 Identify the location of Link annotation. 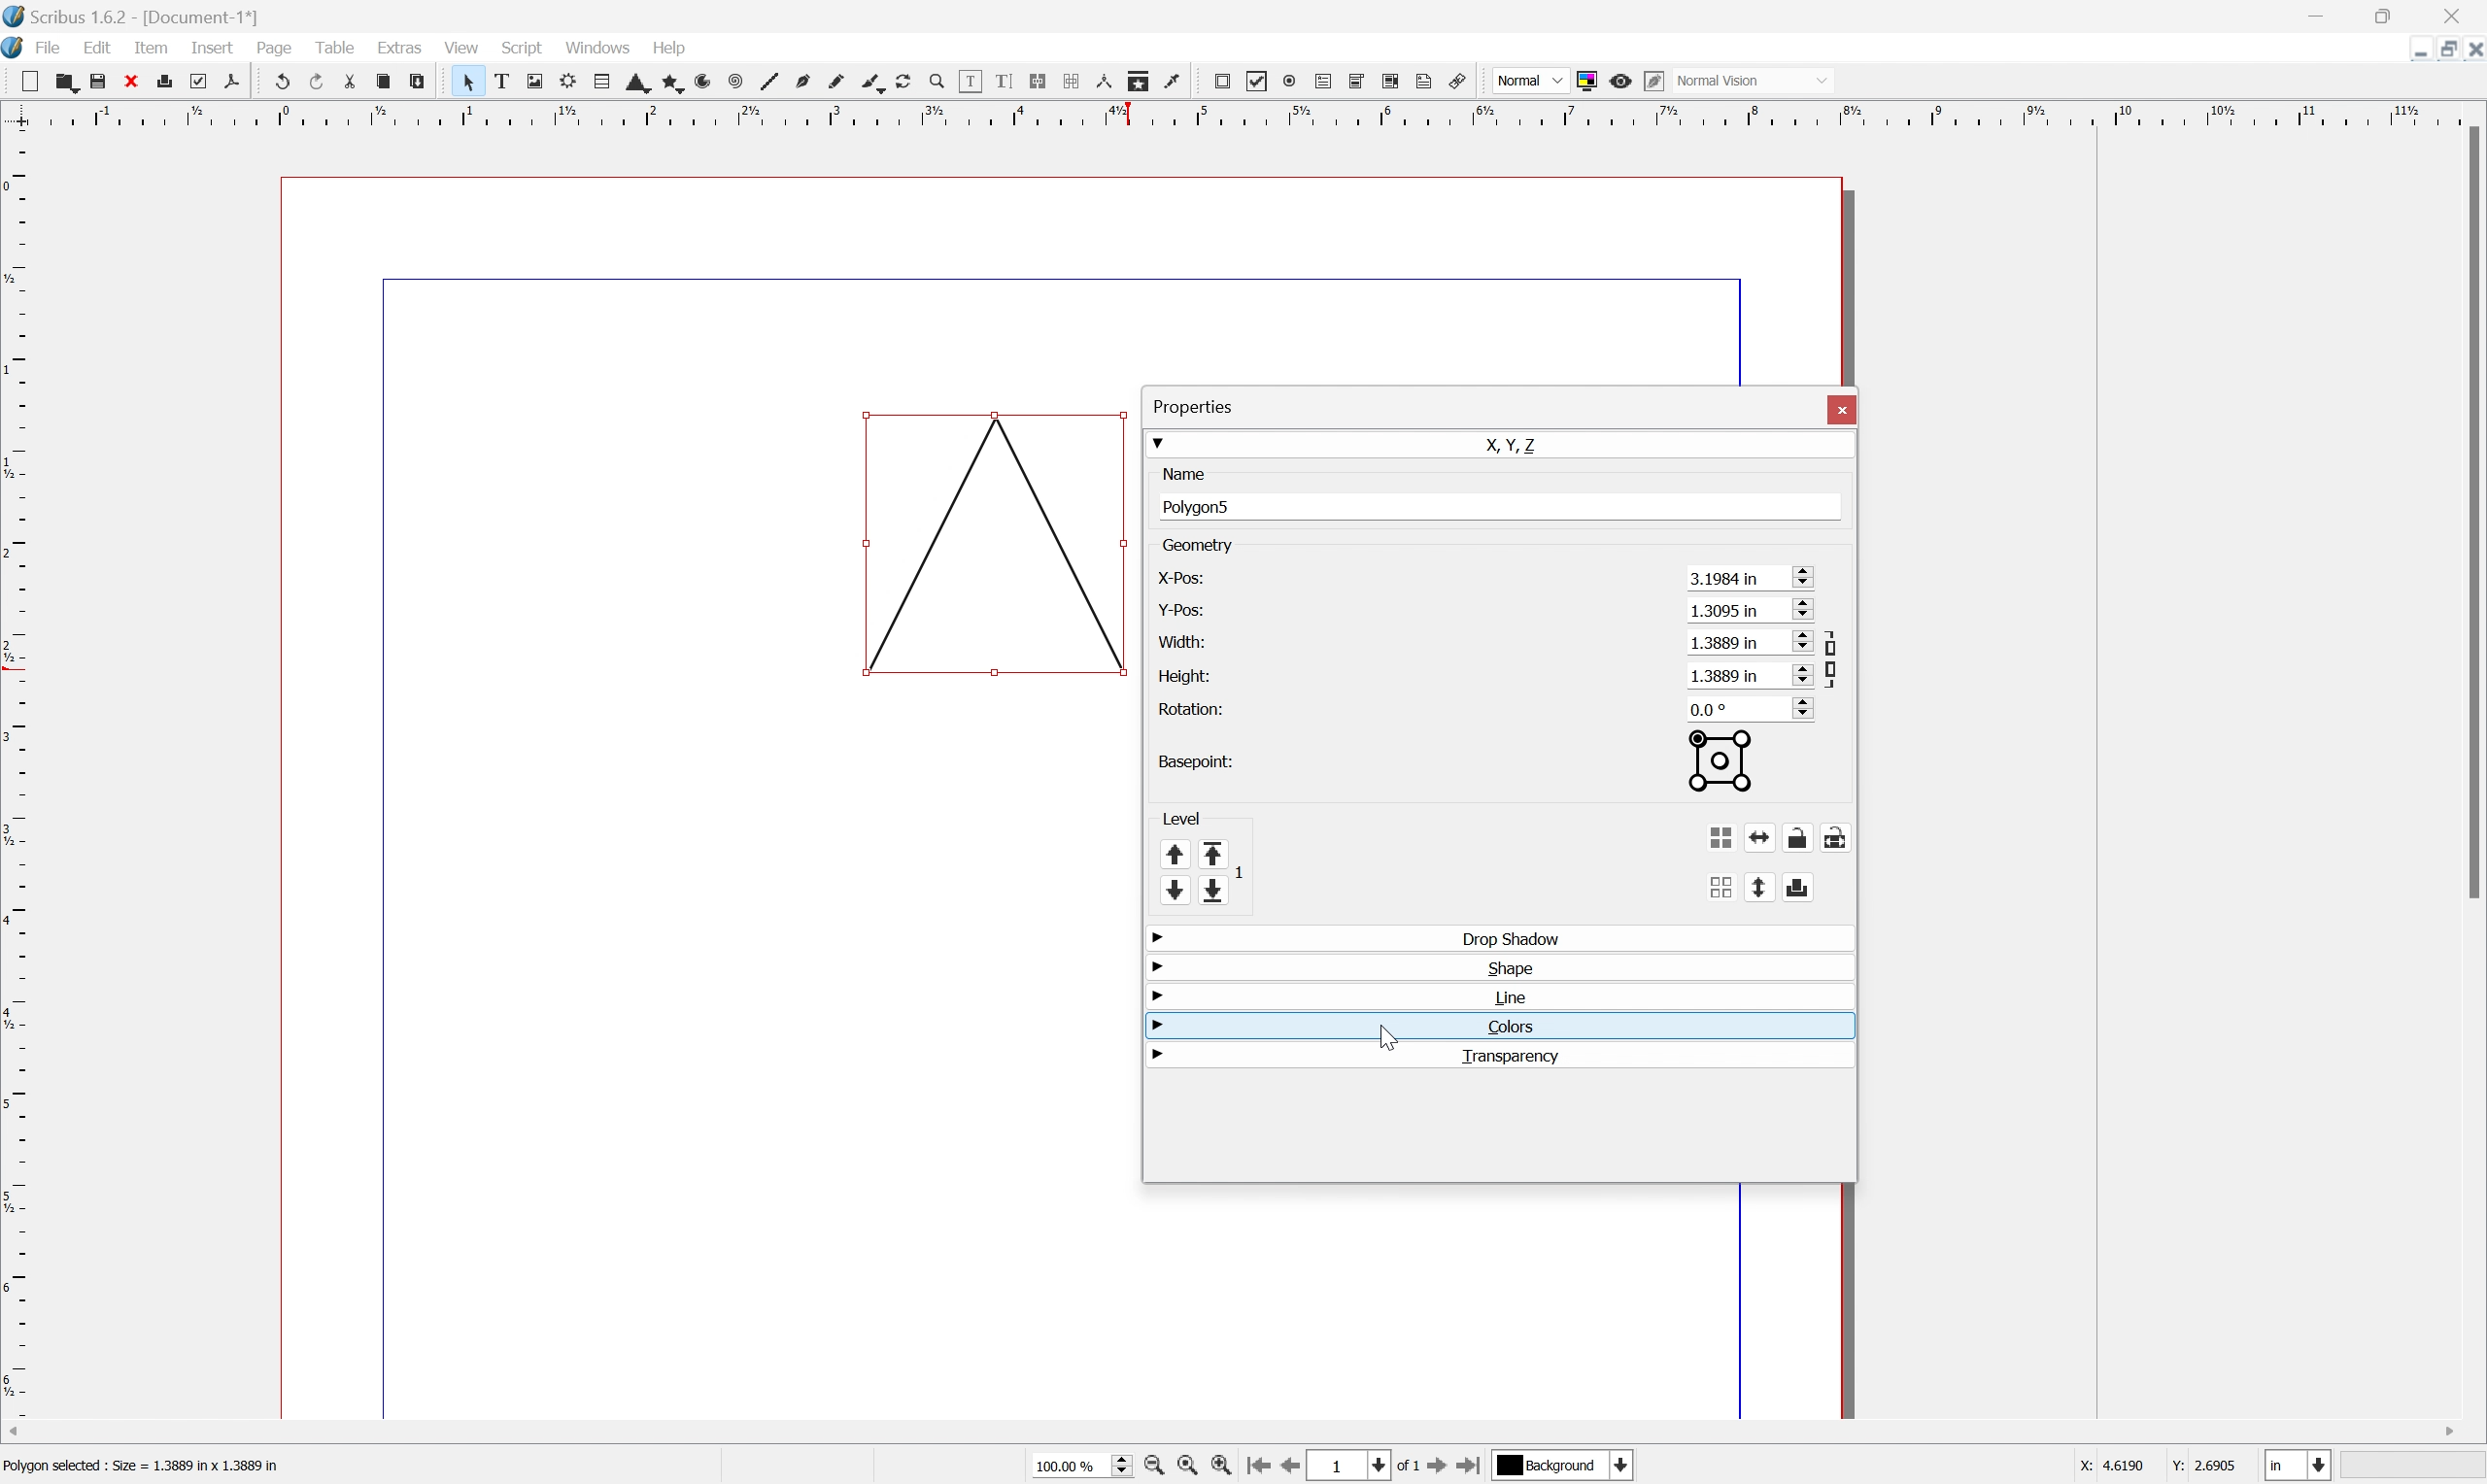
(1460, 80).